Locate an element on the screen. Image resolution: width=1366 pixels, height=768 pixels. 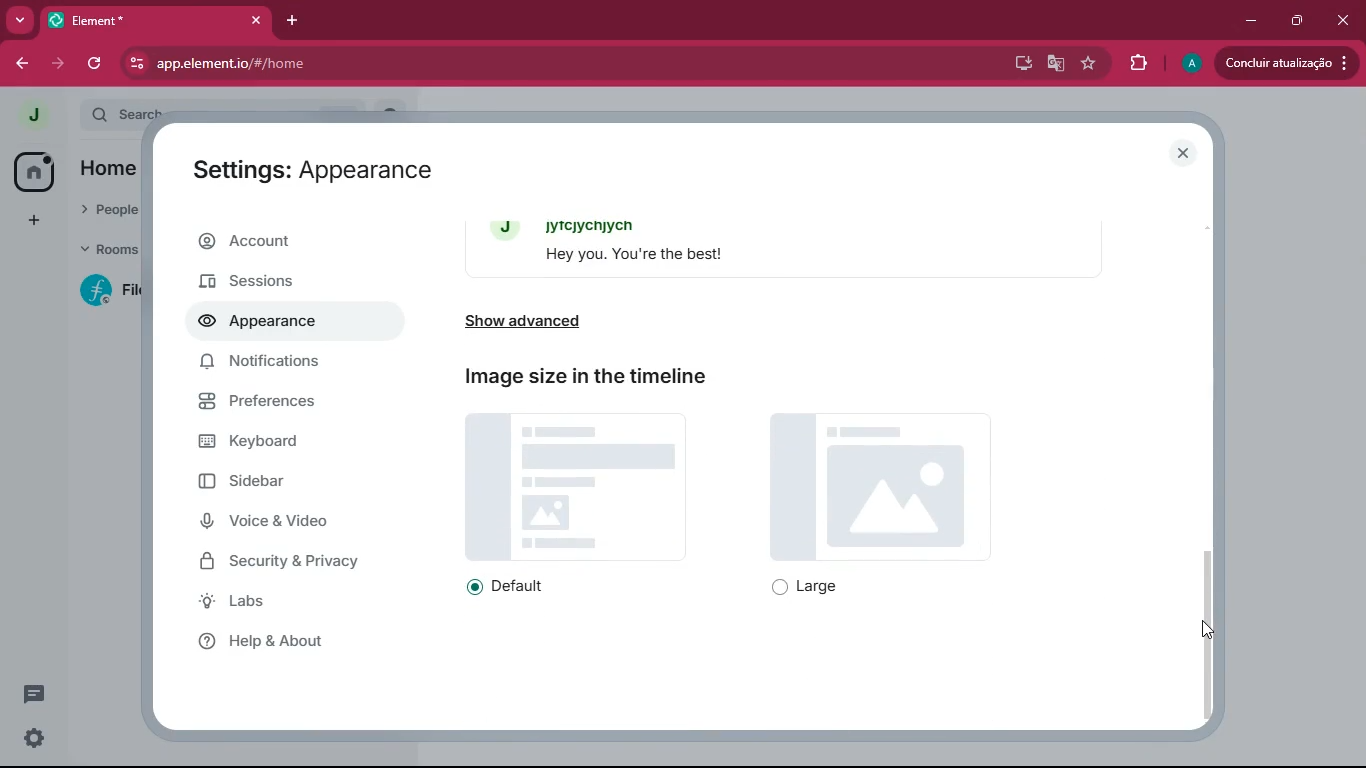
image is located at coordinates (577, 485).